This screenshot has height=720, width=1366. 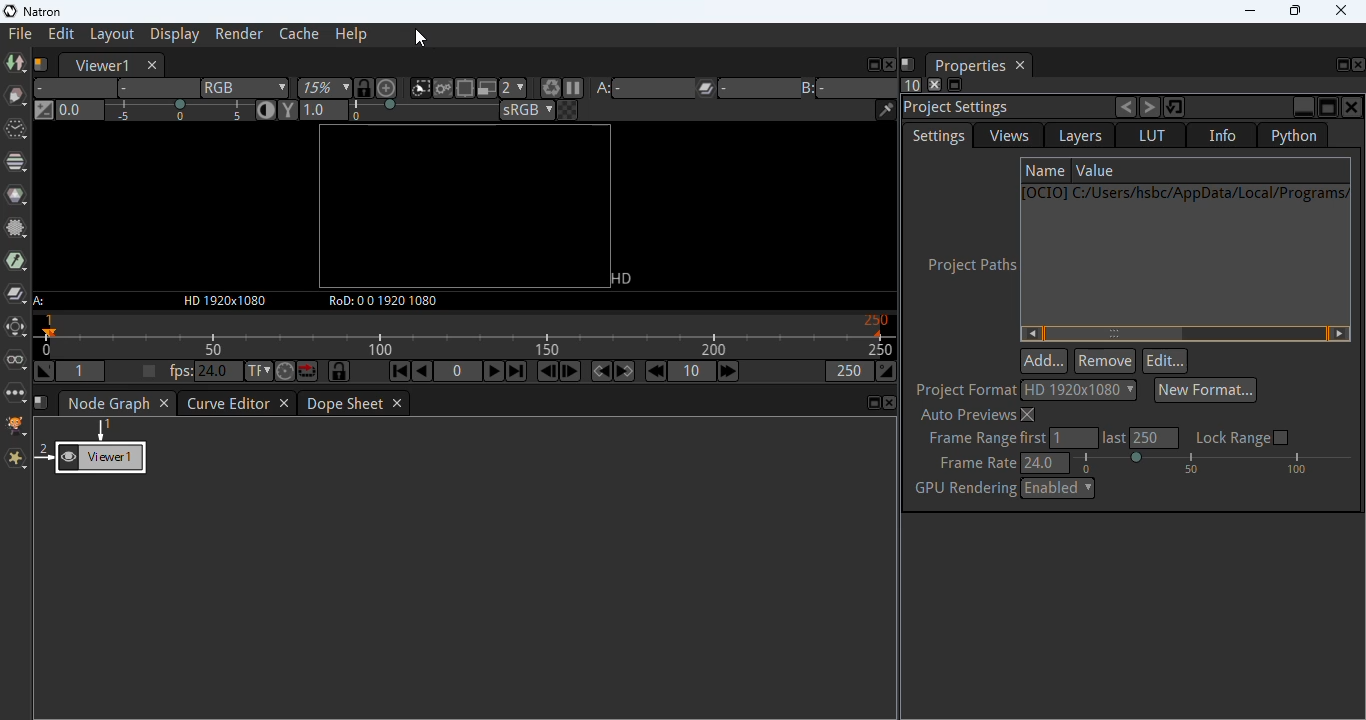 I want to click on minimize, so click(x=1250, y=11).